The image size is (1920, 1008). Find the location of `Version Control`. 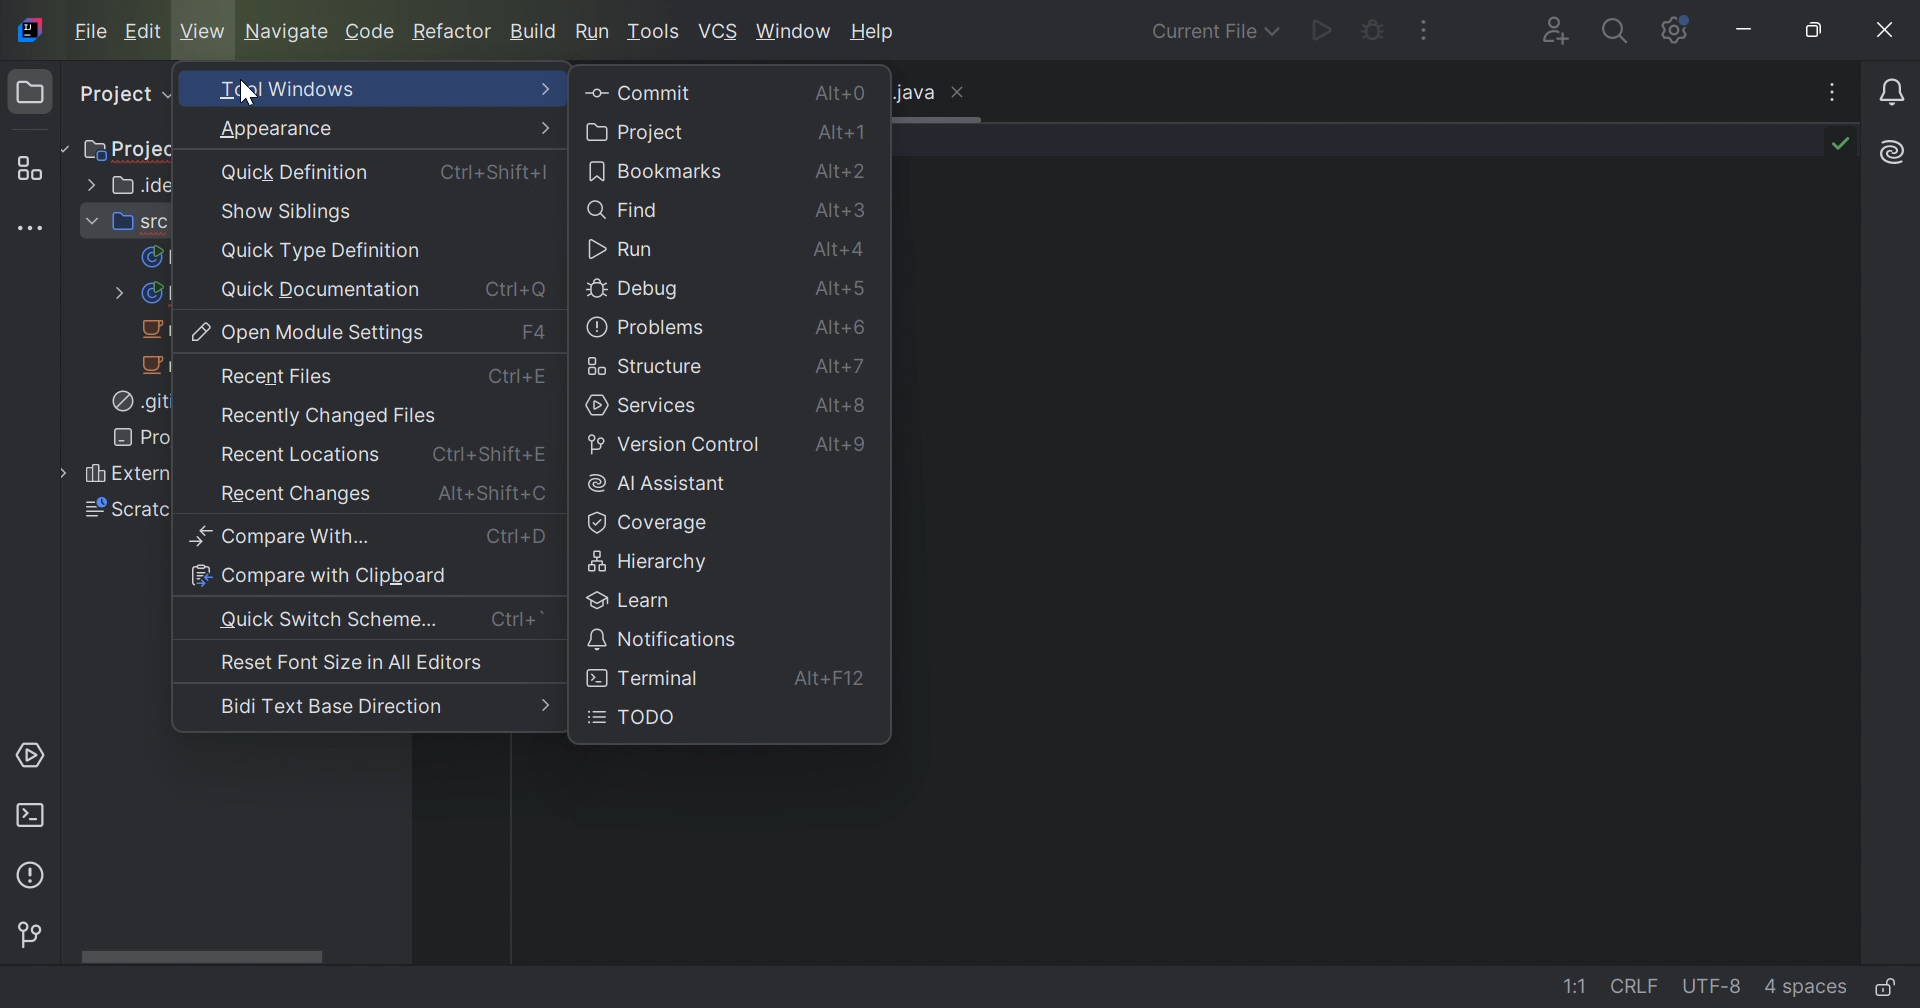

Version Control is located at coordinates (676, 446).